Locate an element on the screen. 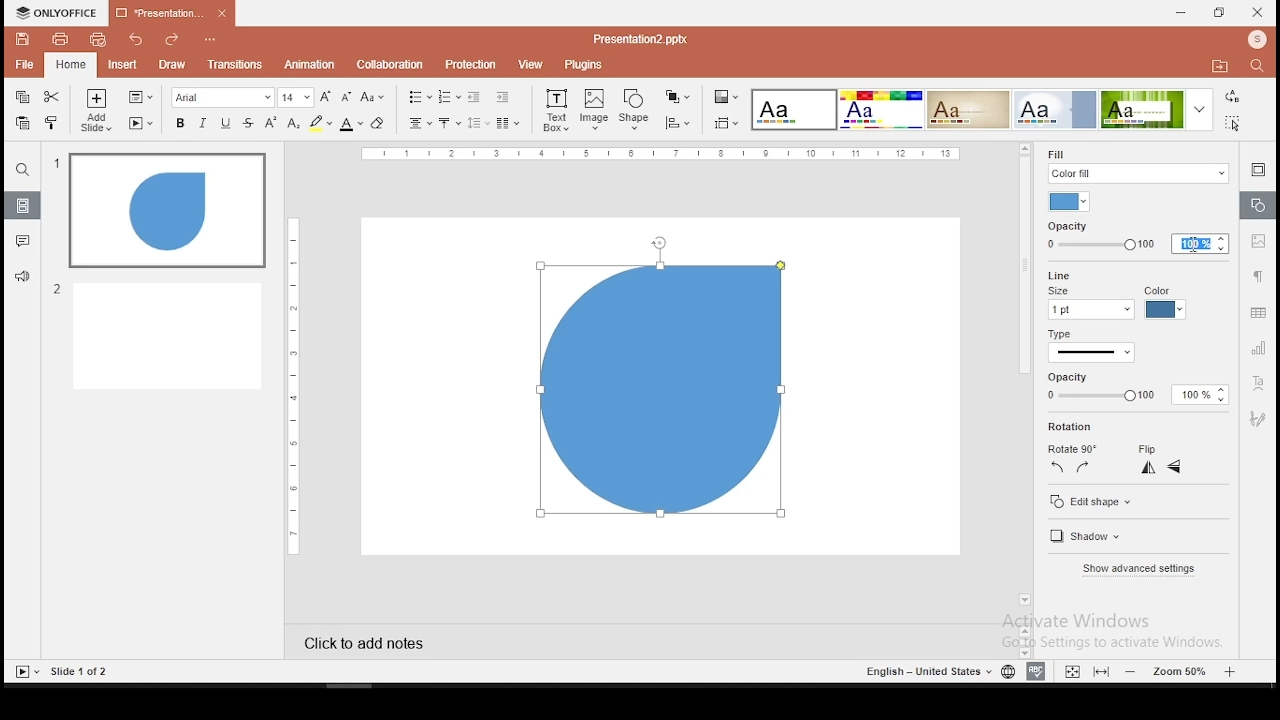  fit to slide is located at coordinates (1101, 672).